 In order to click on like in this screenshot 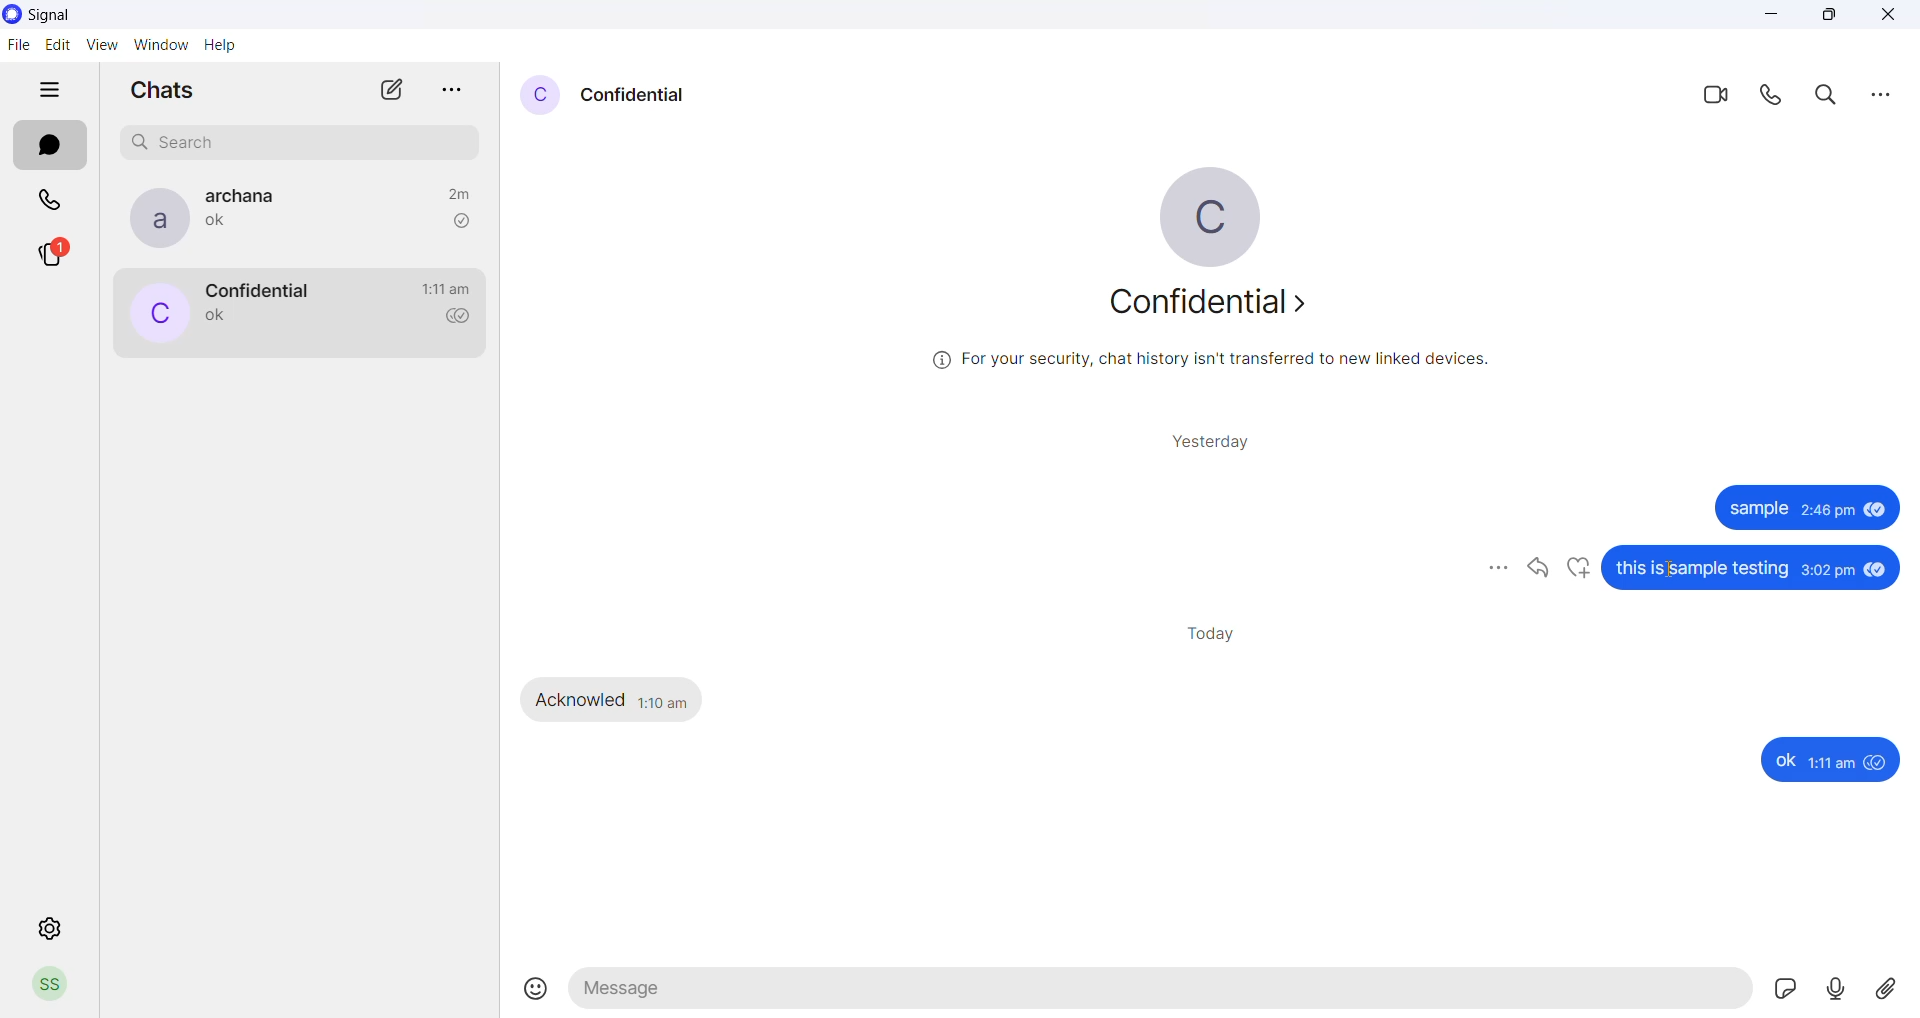, I will do `click(1577, 570)`.